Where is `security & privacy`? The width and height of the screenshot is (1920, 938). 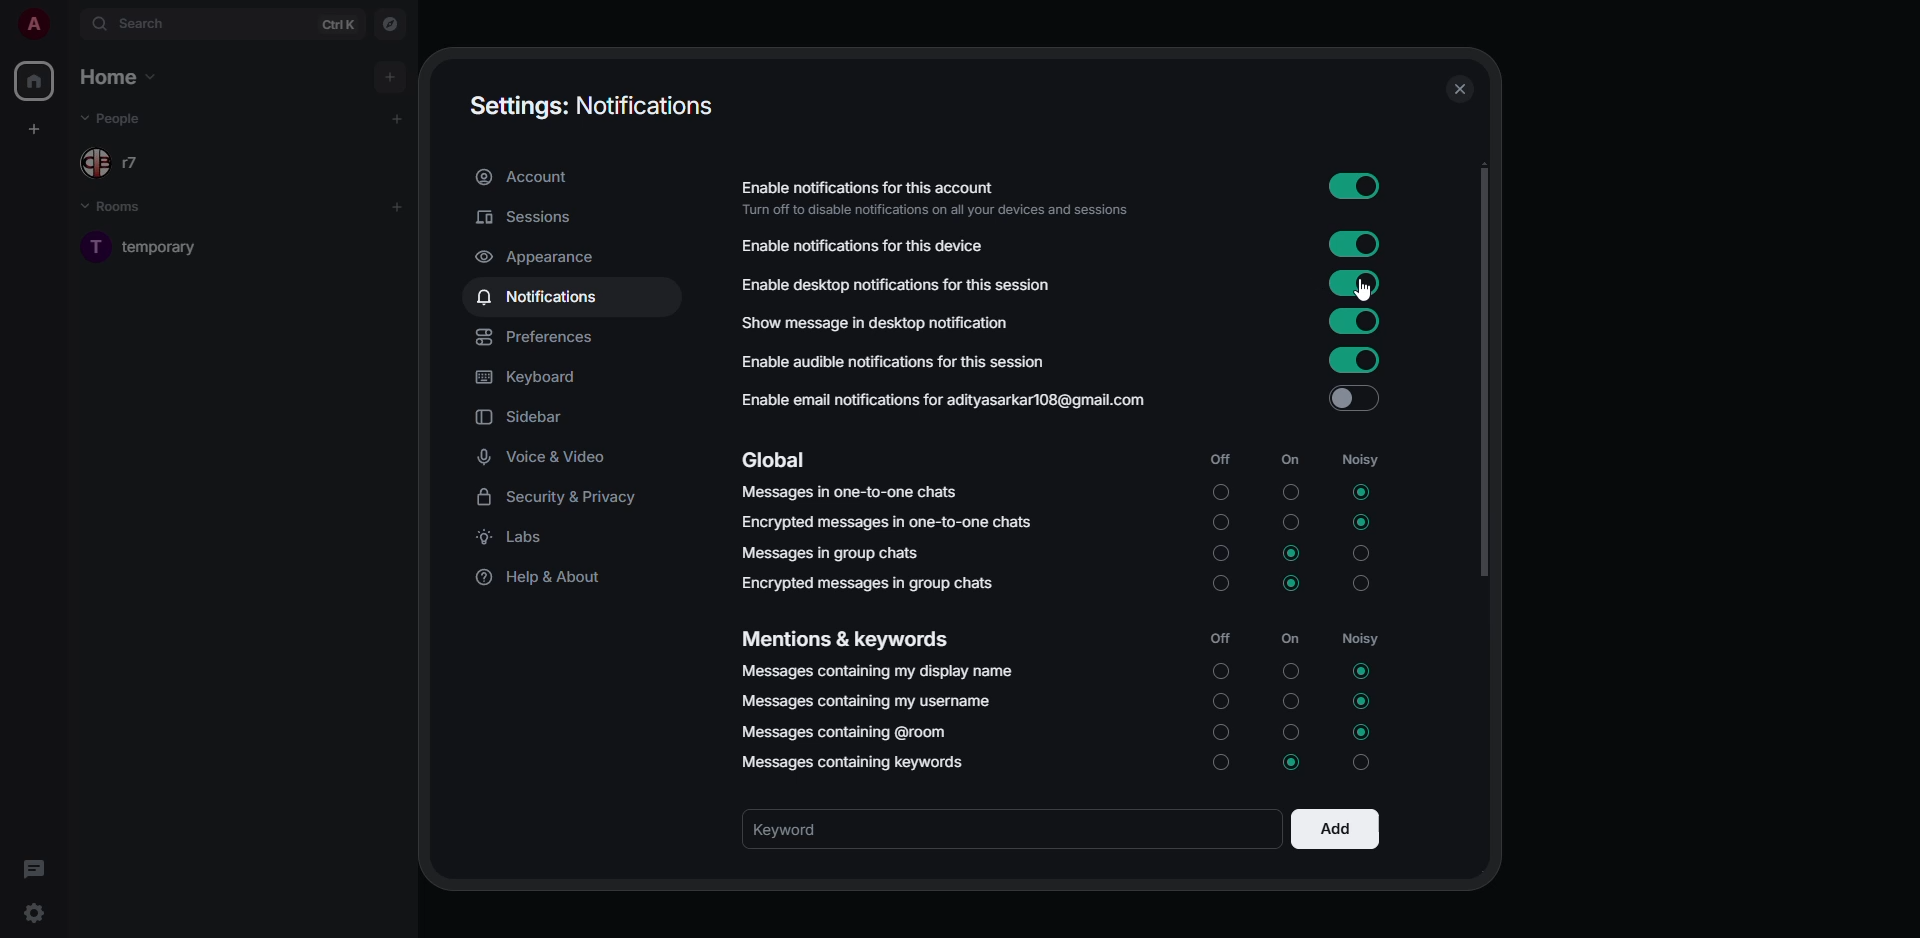 security & privacy is located at coordinates (559, 498).